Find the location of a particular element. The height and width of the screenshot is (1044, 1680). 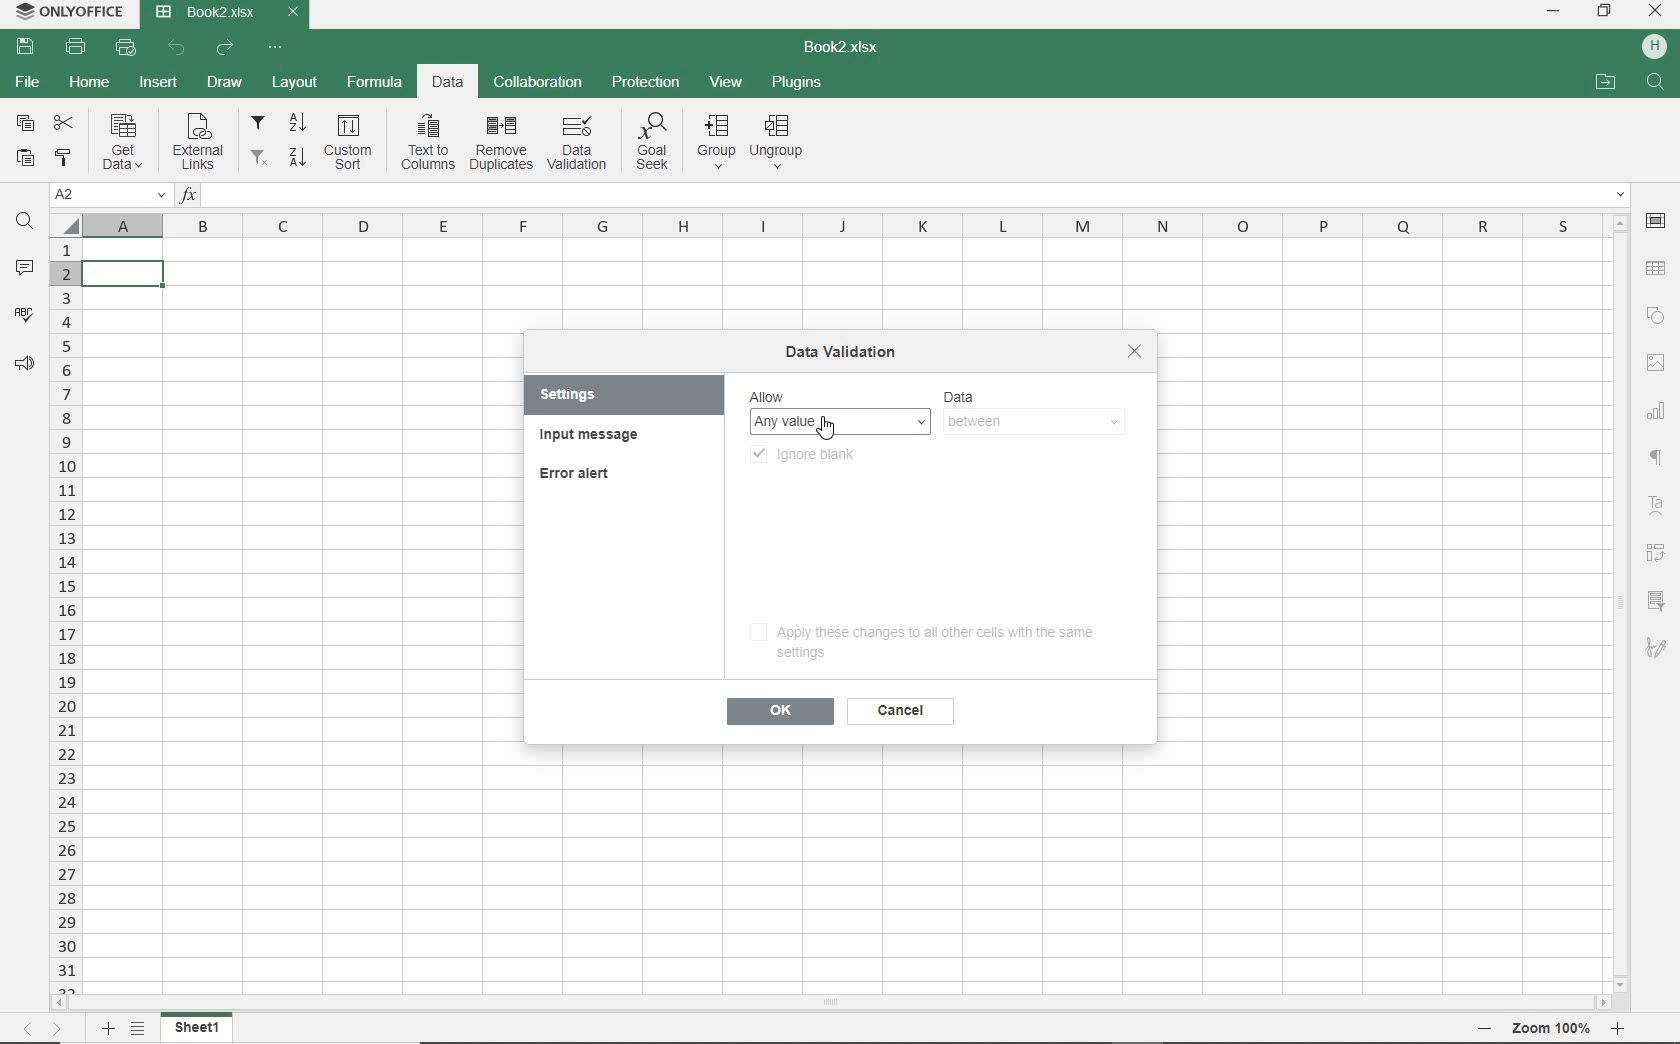

CLOSE TAB is located at coordinates (293, 12).